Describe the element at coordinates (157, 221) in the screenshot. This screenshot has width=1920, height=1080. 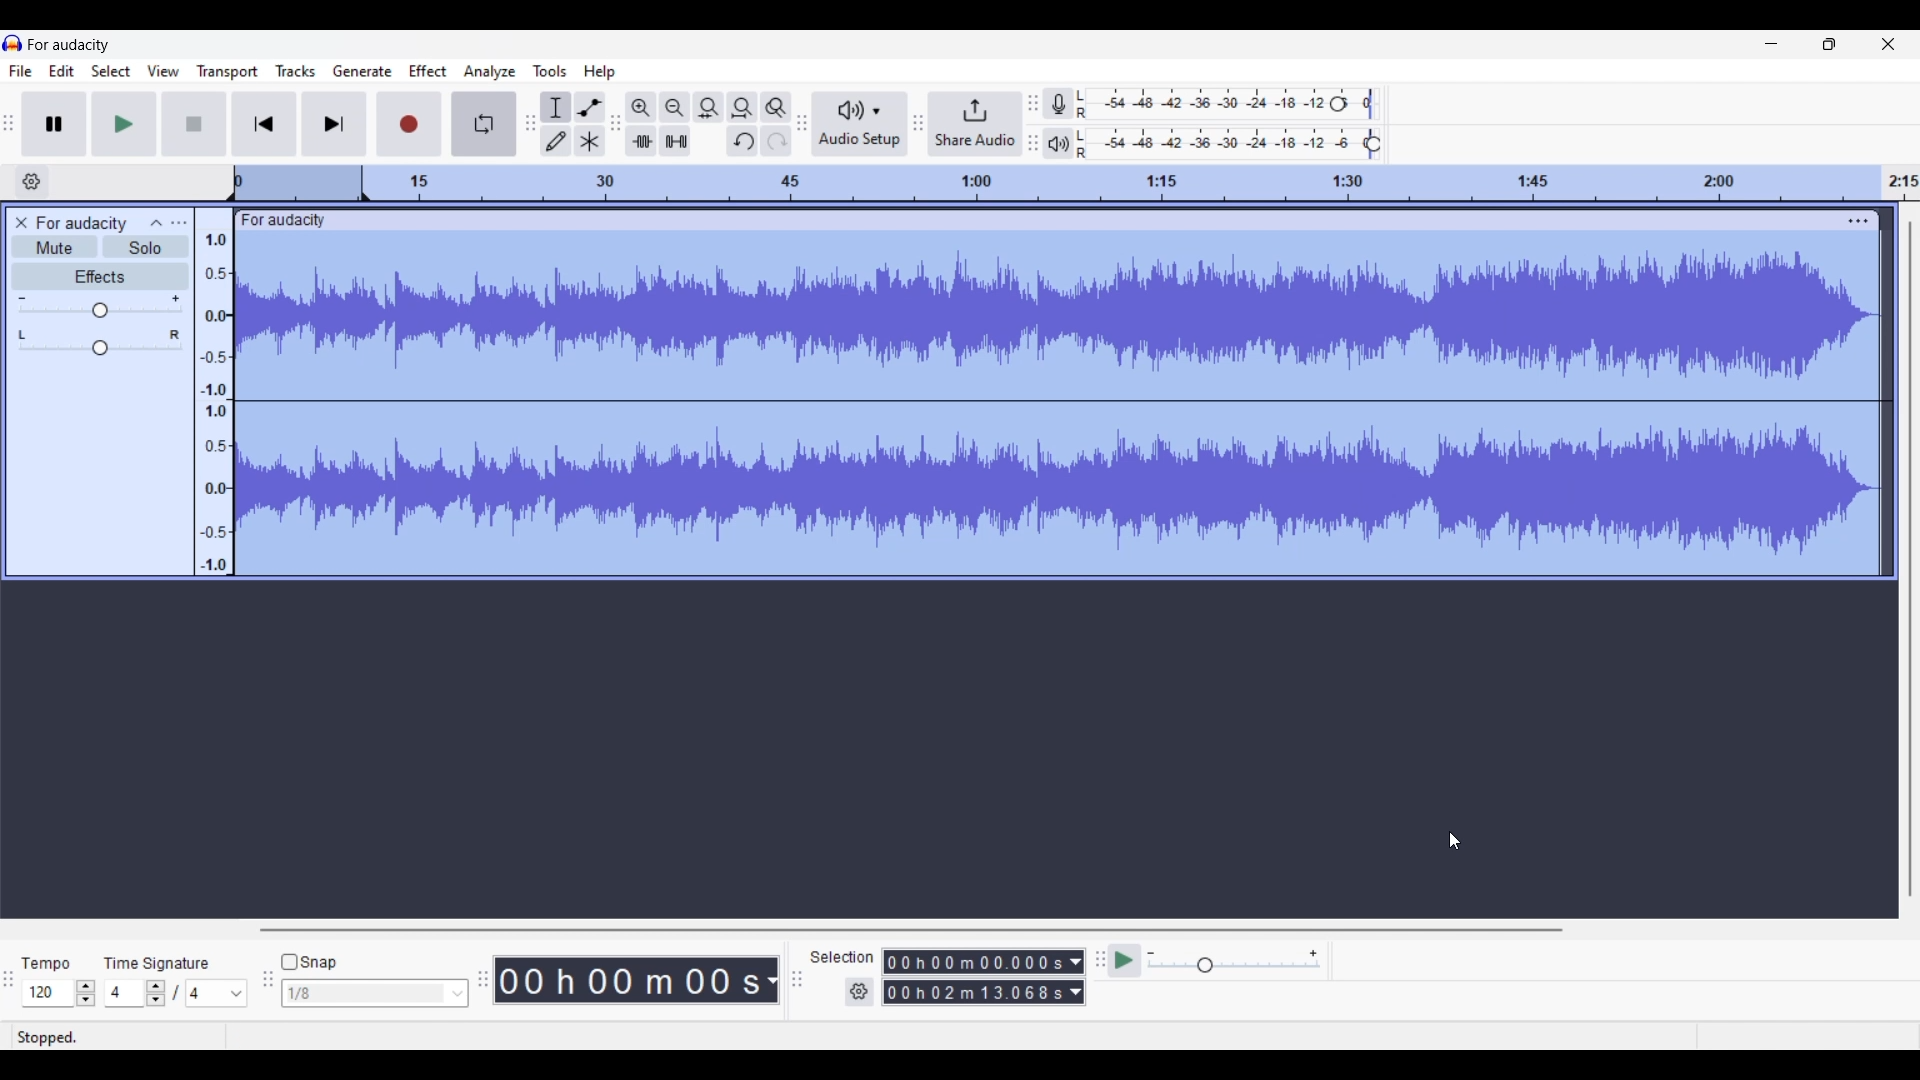
I see `Collapse` at that location.